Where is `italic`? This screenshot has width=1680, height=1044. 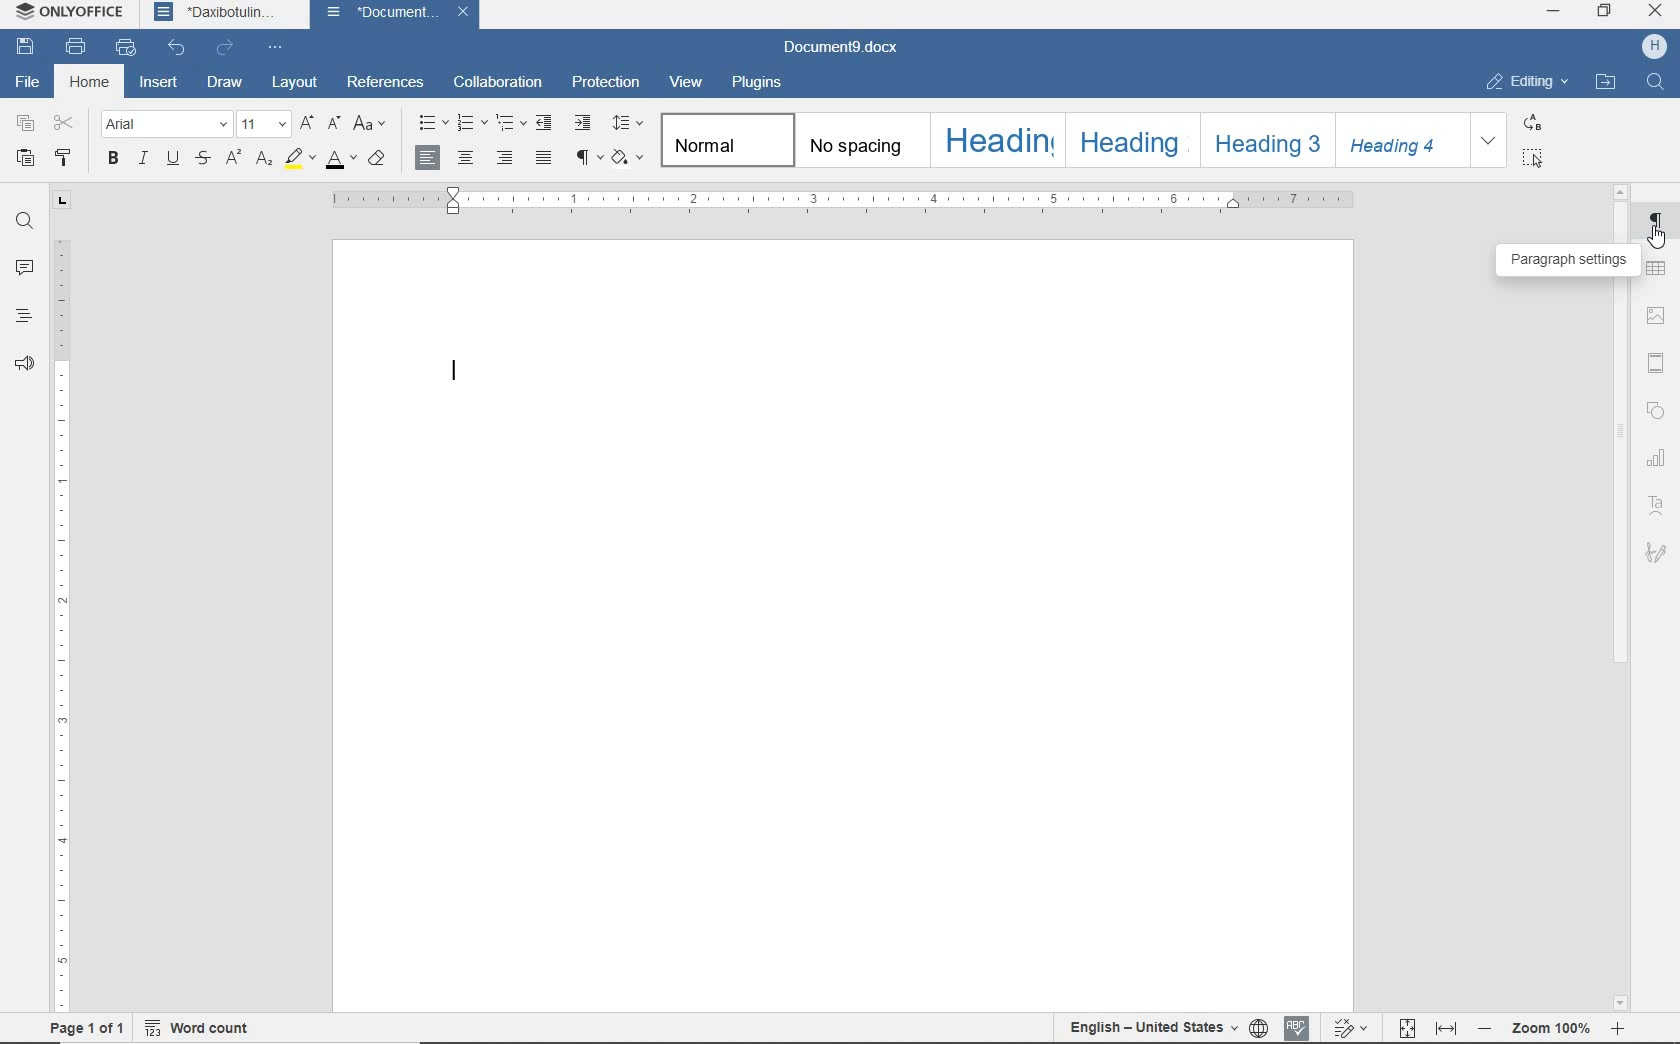
italic is located at coordinates (144, 160).